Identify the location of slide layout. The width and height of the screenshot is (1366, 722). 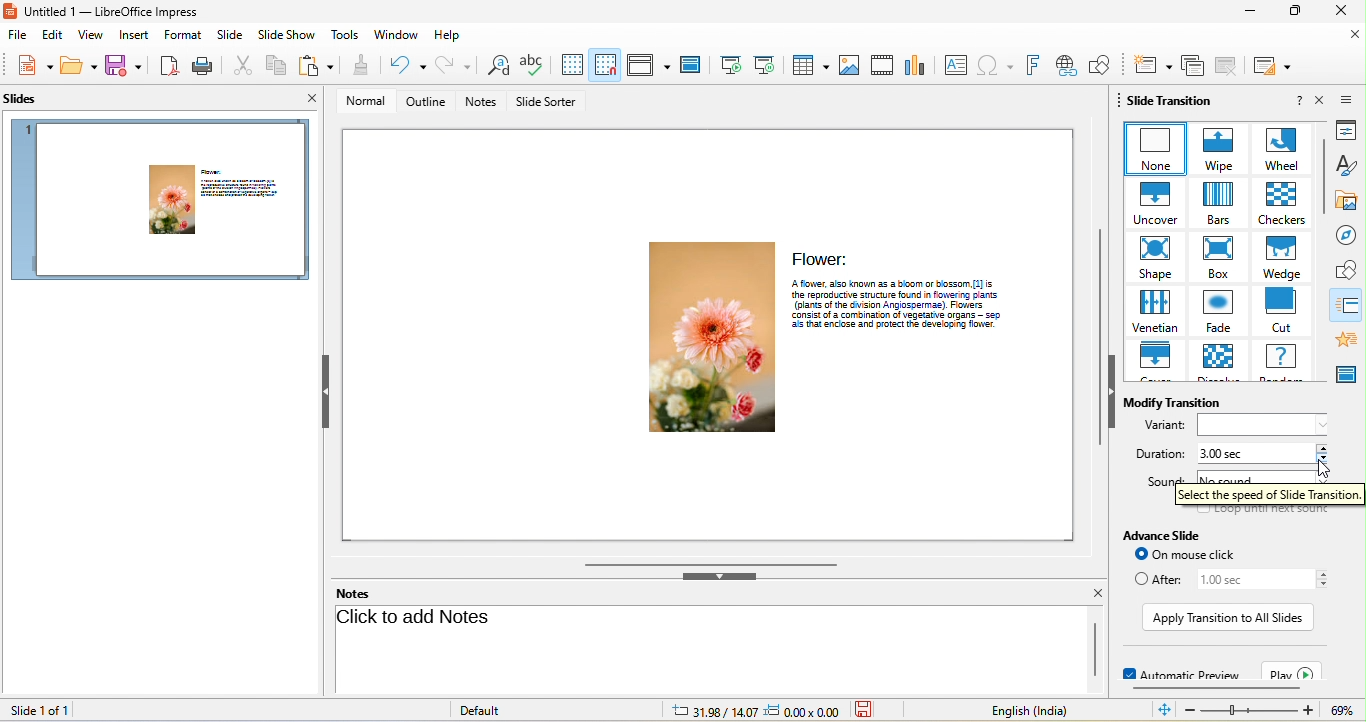
(1276, 65).